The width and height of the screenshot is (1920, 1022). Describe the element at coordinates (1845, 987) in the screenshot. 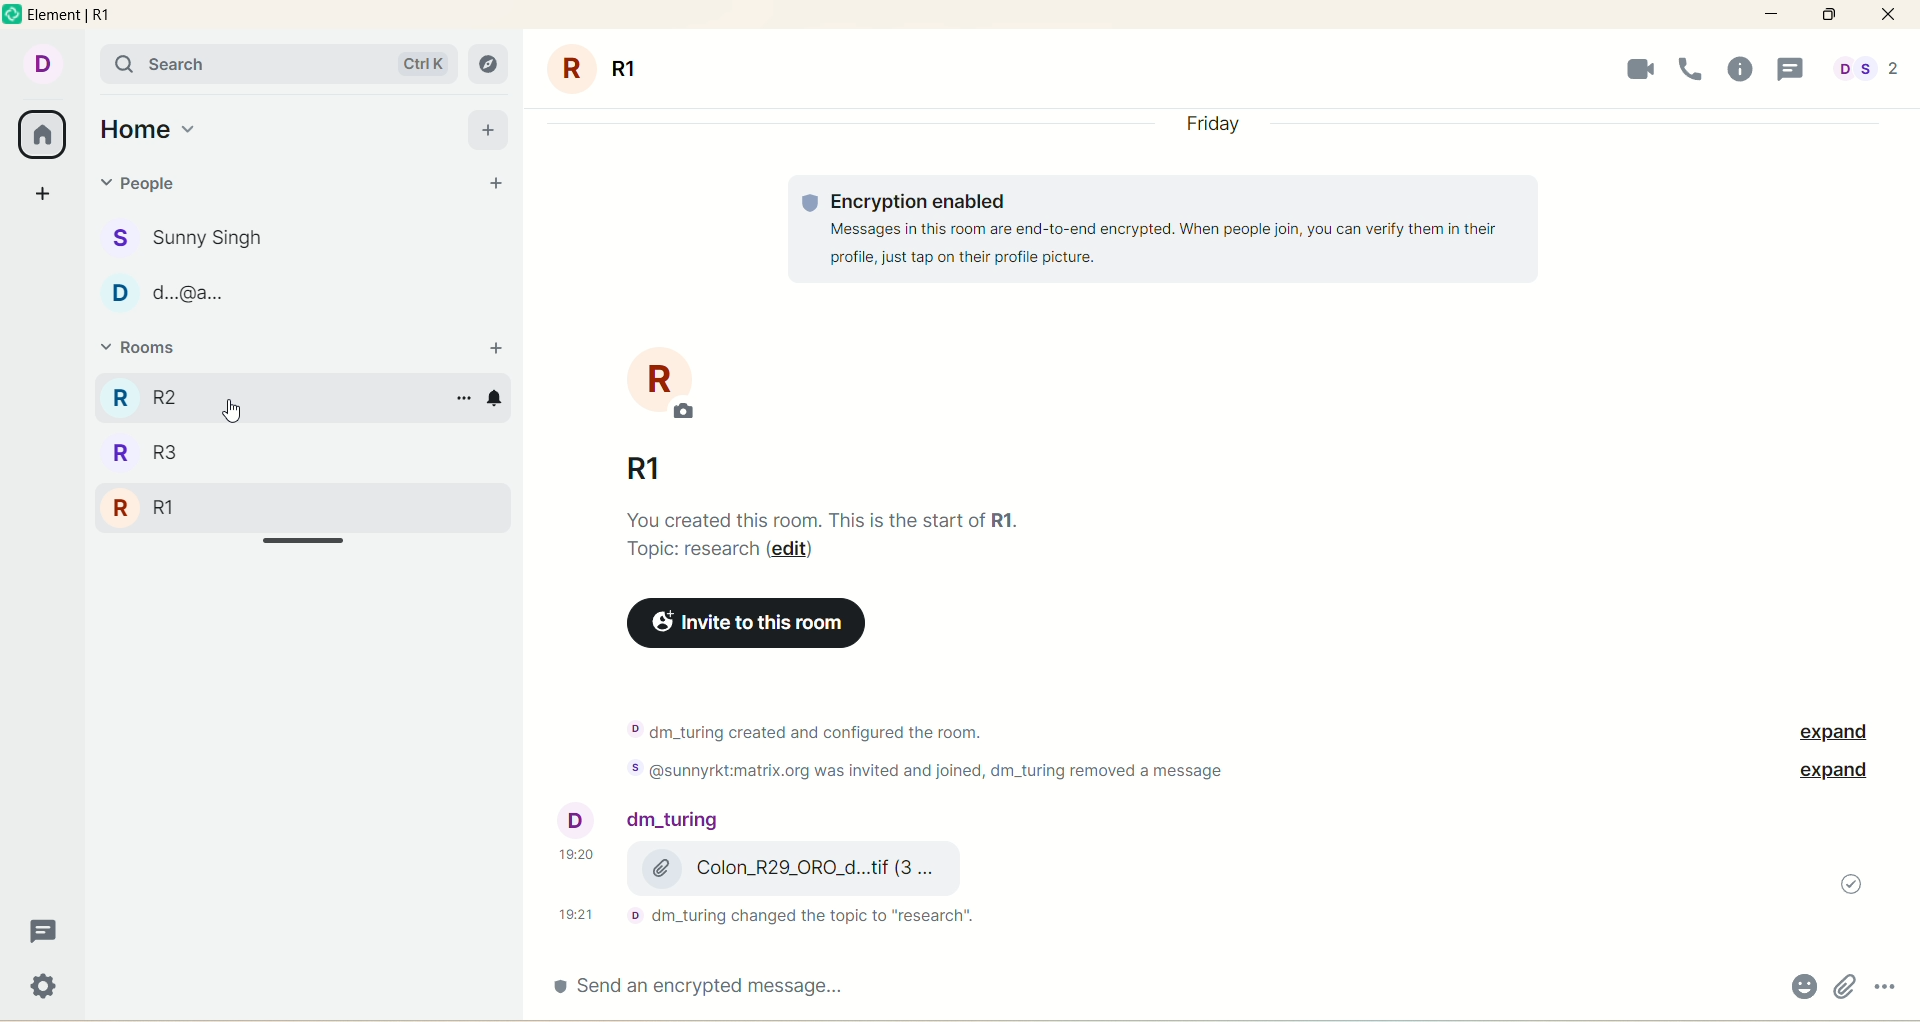

I see `attachments` at that location.